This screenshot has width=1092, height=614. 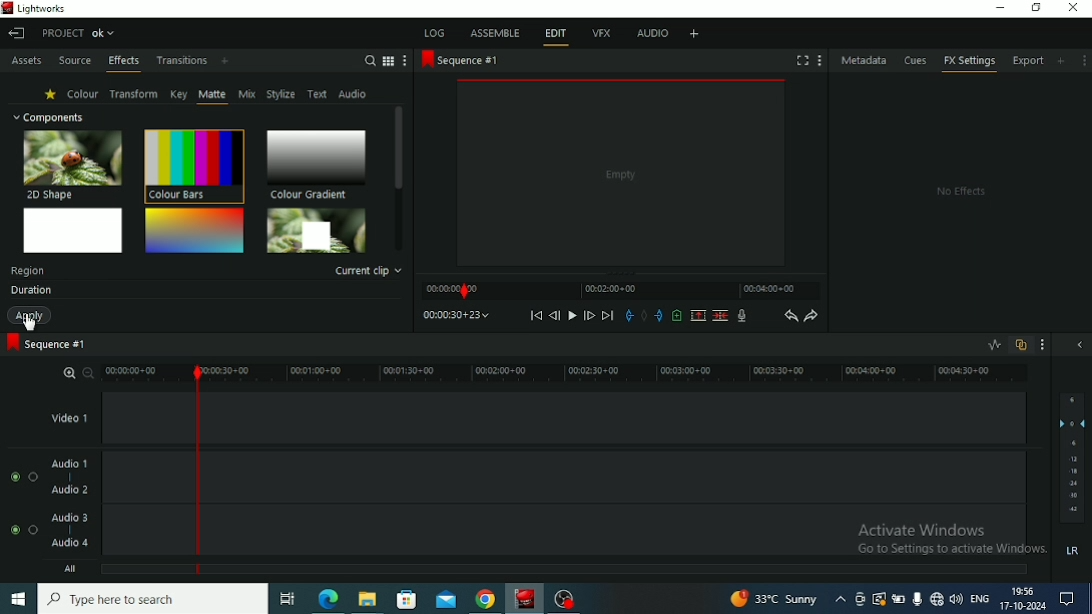 I want to click on Components, so click(x=48, y=116).